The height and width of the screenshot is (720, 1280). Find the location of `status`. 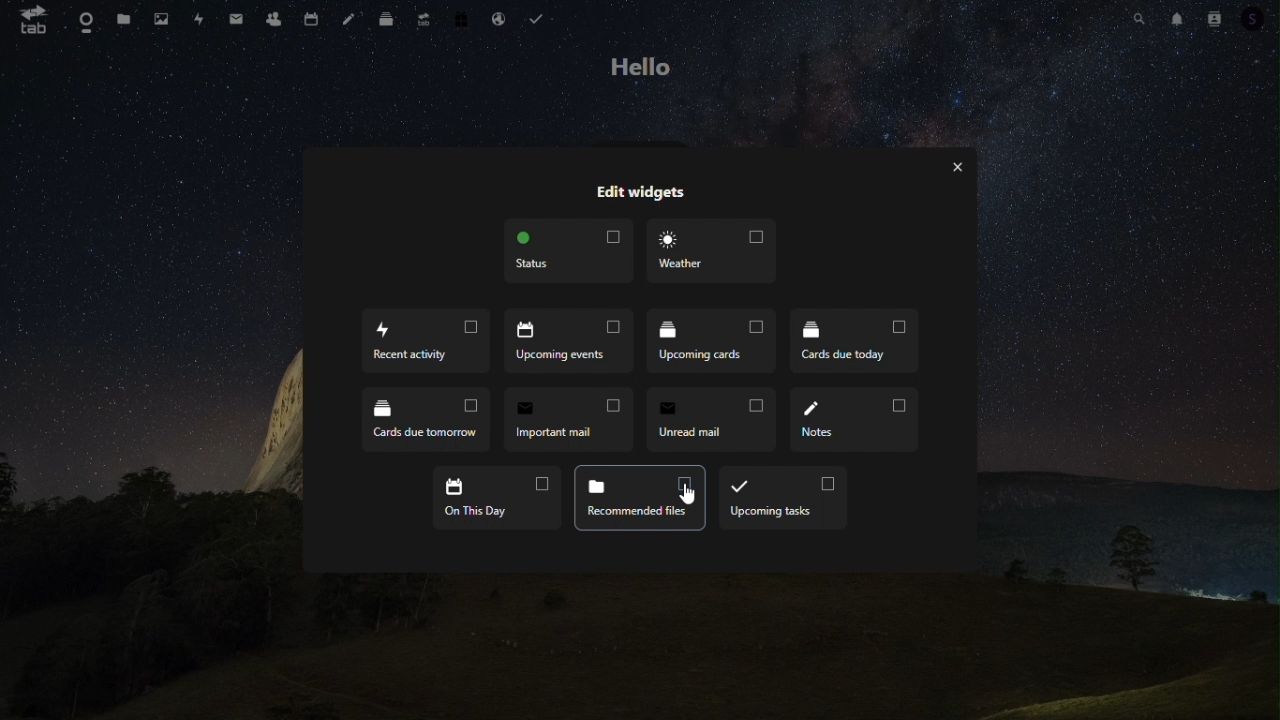

status is located at coordinates (567, 252).